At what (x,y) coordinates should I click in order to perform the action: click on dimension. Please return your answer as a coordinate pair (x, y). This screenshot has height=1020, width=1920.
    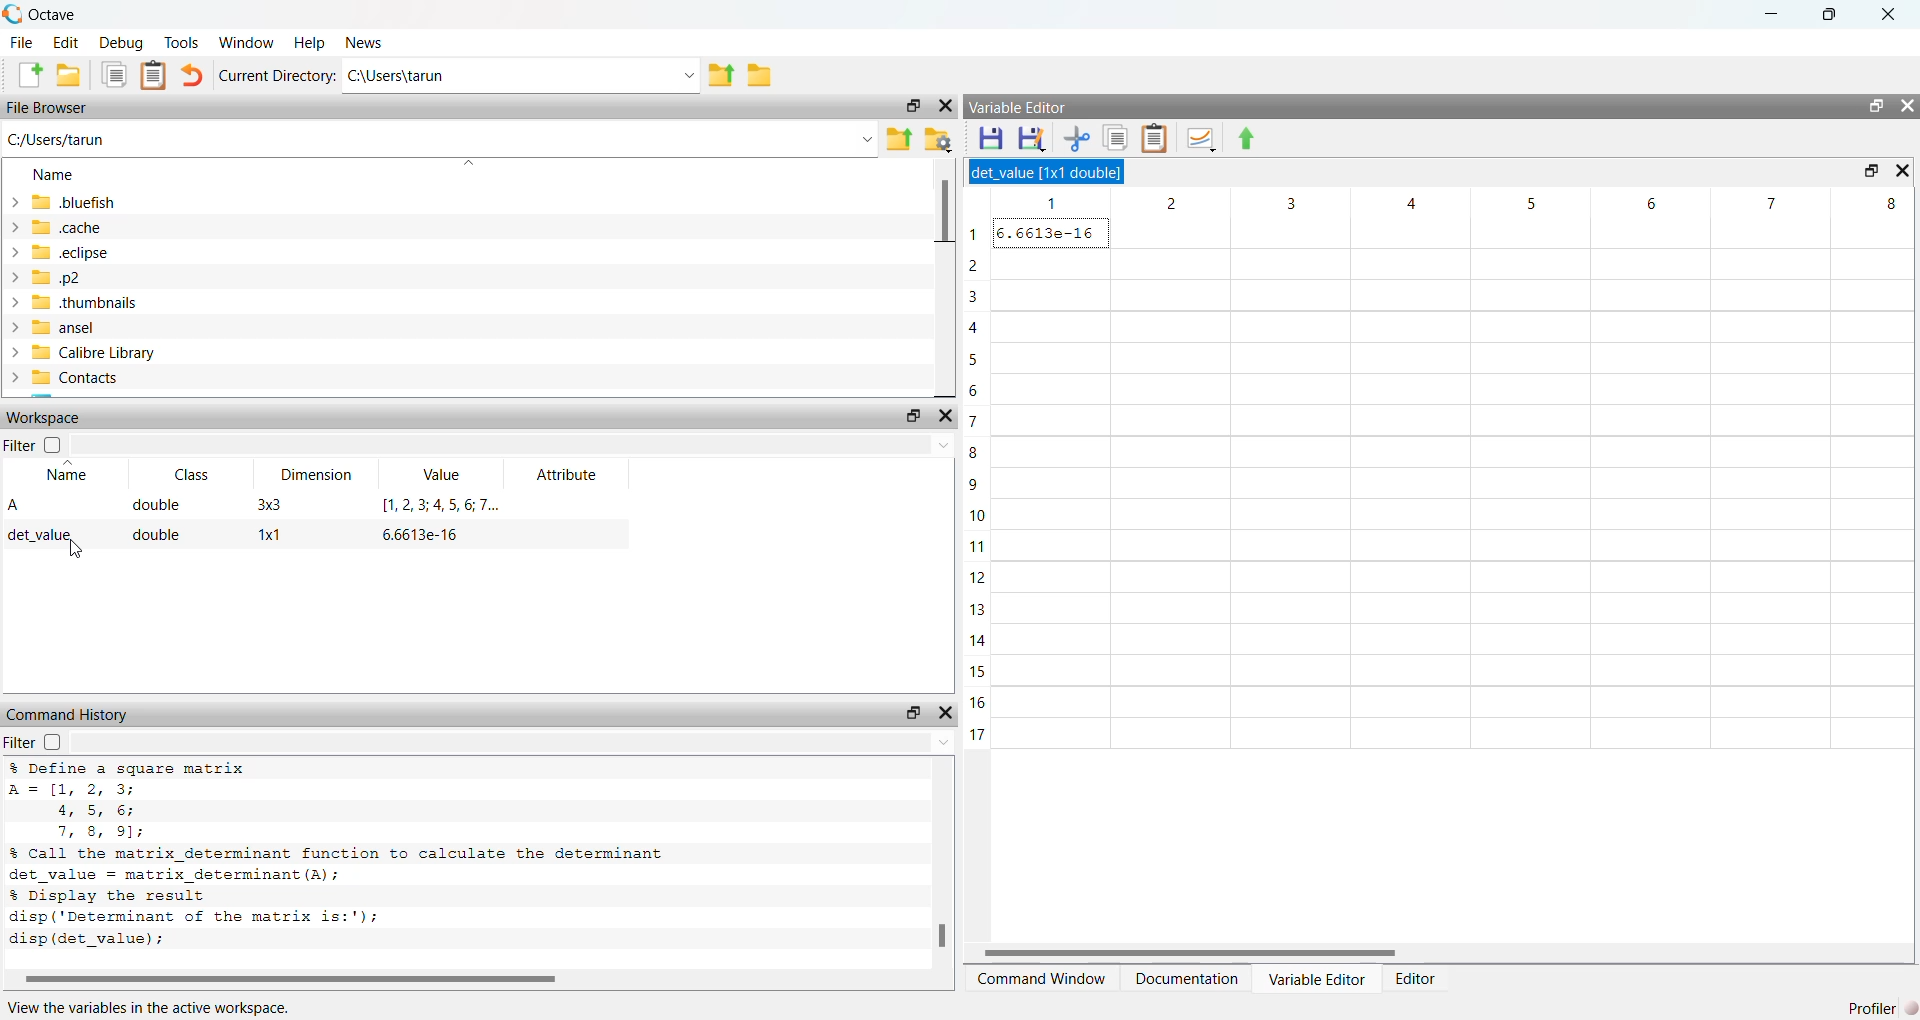
    Looking at the image, I should click on (319, 476).